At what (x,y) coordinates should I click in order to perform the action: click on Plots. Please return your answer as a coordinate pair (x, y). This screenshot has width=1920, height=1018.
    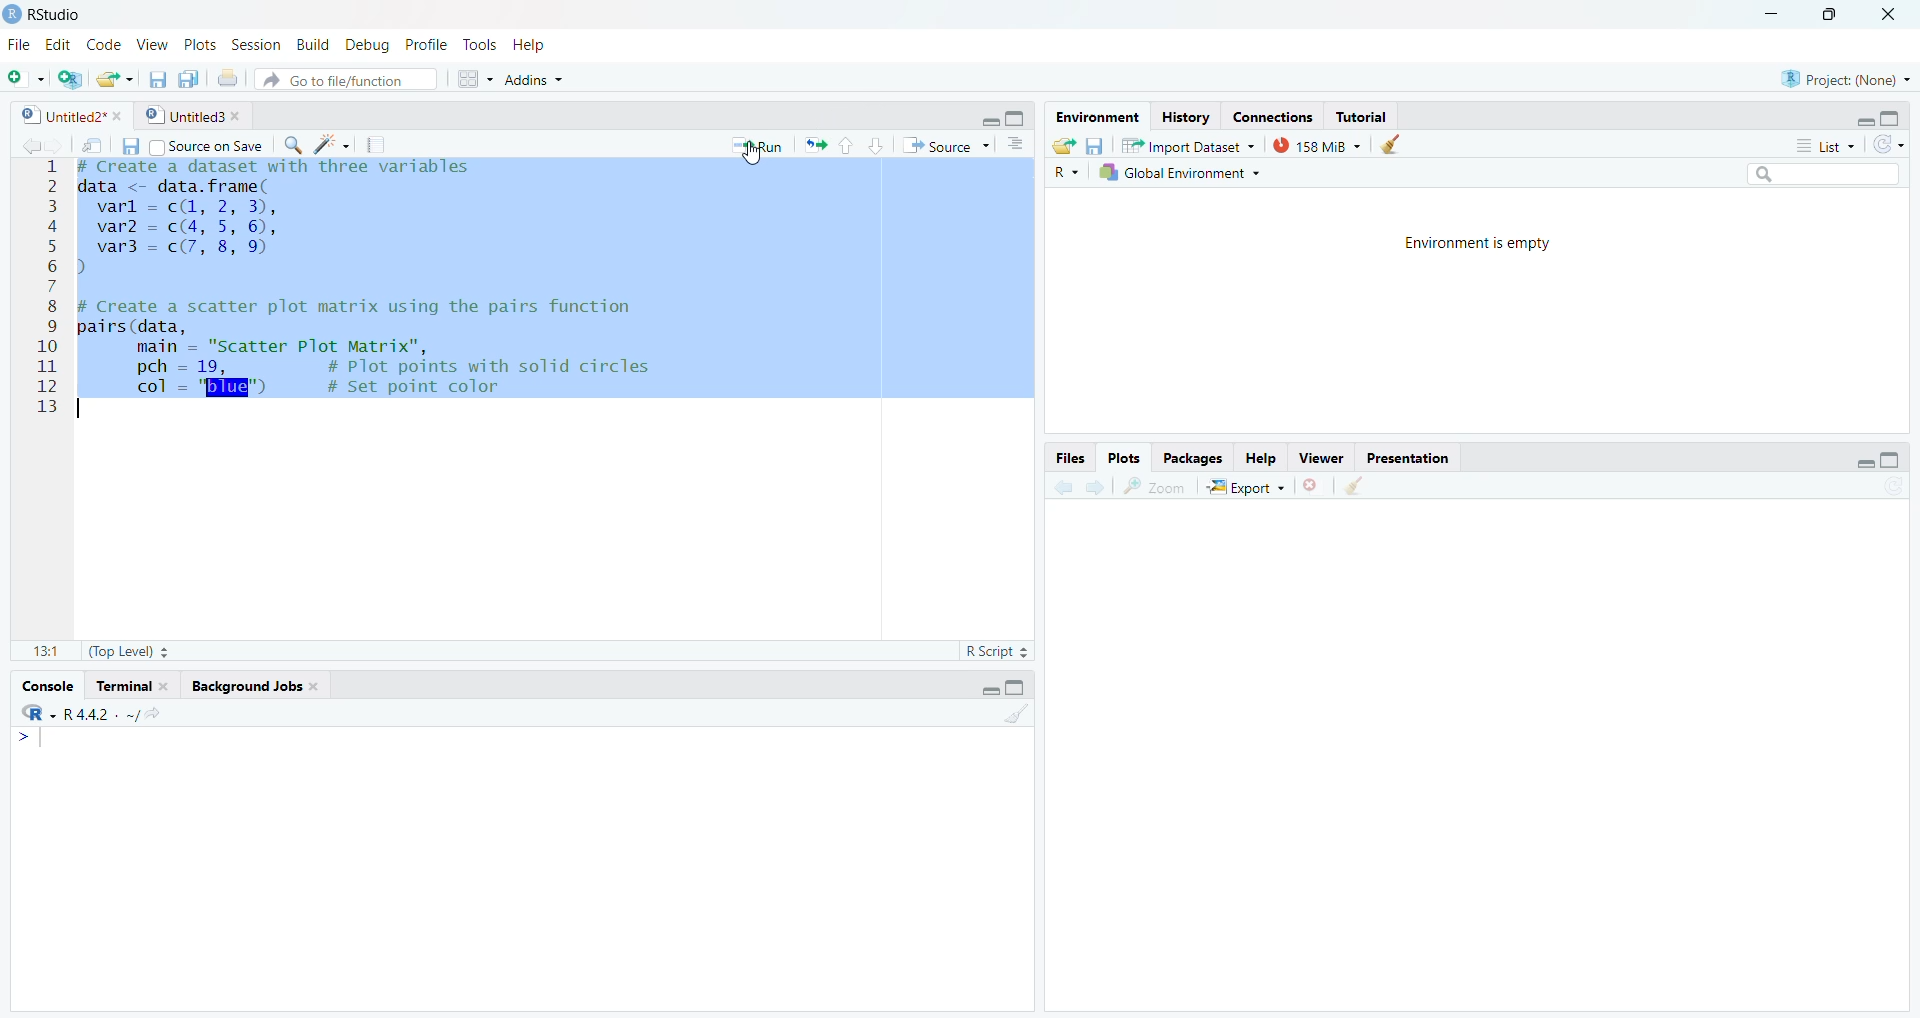
    Looking at the image, I should click on (1127, 457).